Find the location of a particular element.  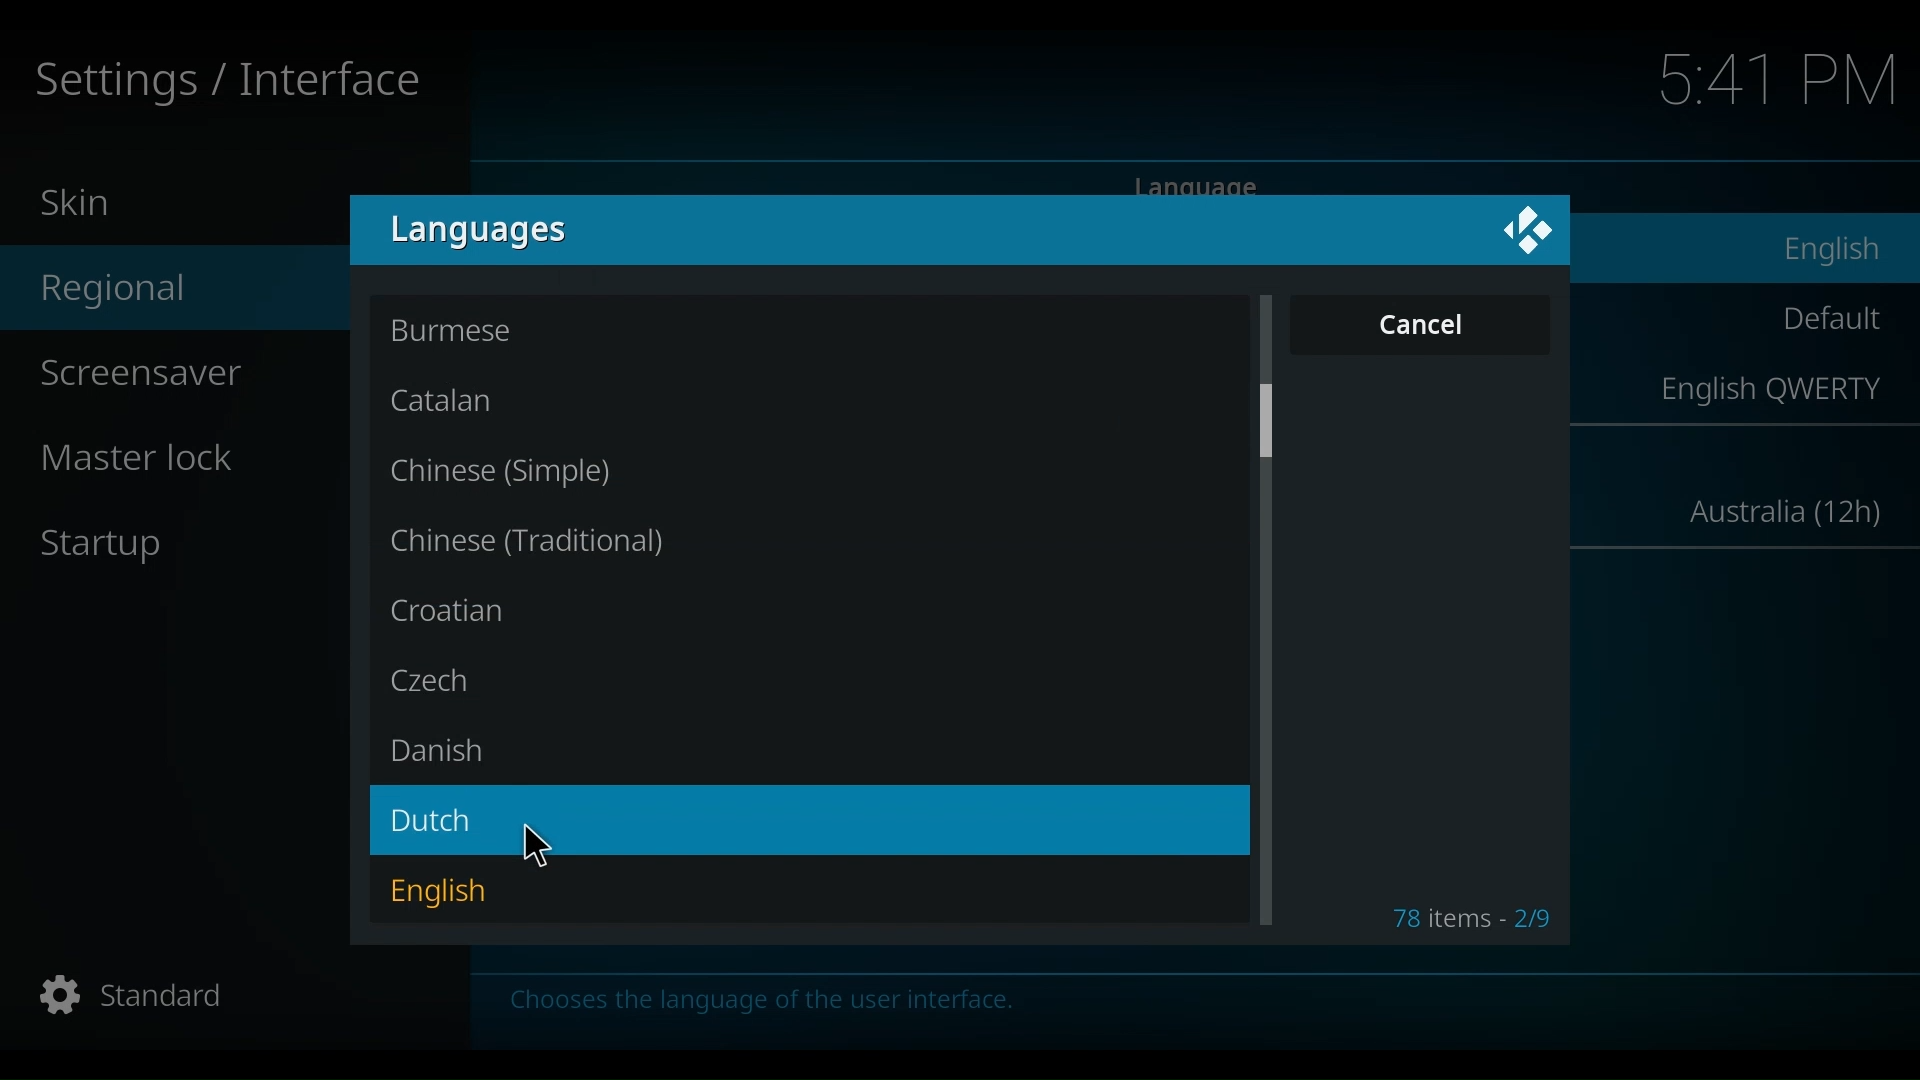

Cancel is located at coordinates (1419, 328).